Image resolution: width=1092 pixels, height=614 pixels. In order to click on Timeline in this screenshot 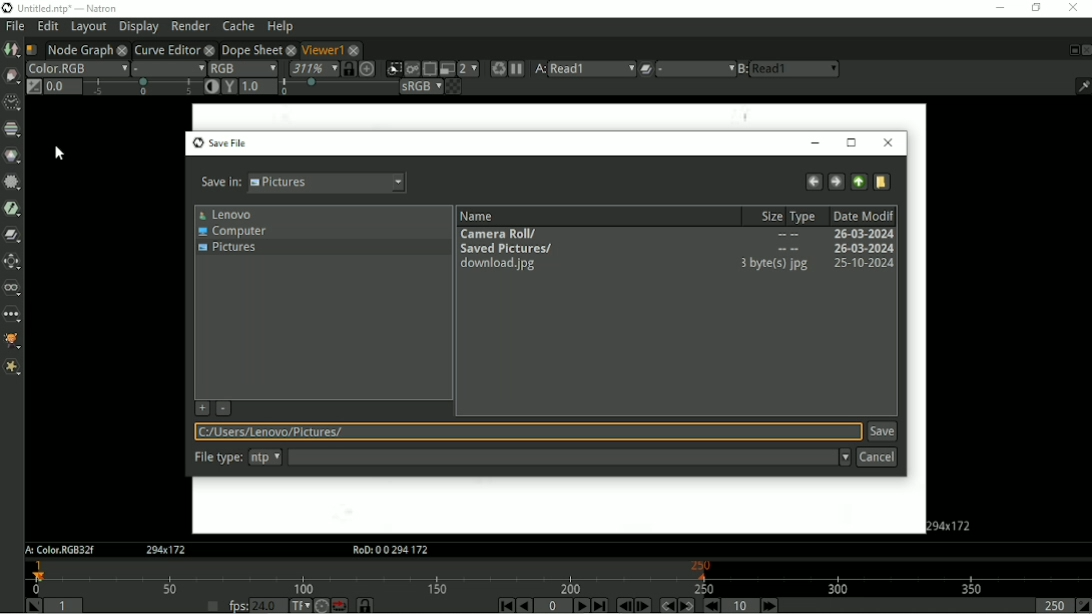, I will do `click(555, 578)`.